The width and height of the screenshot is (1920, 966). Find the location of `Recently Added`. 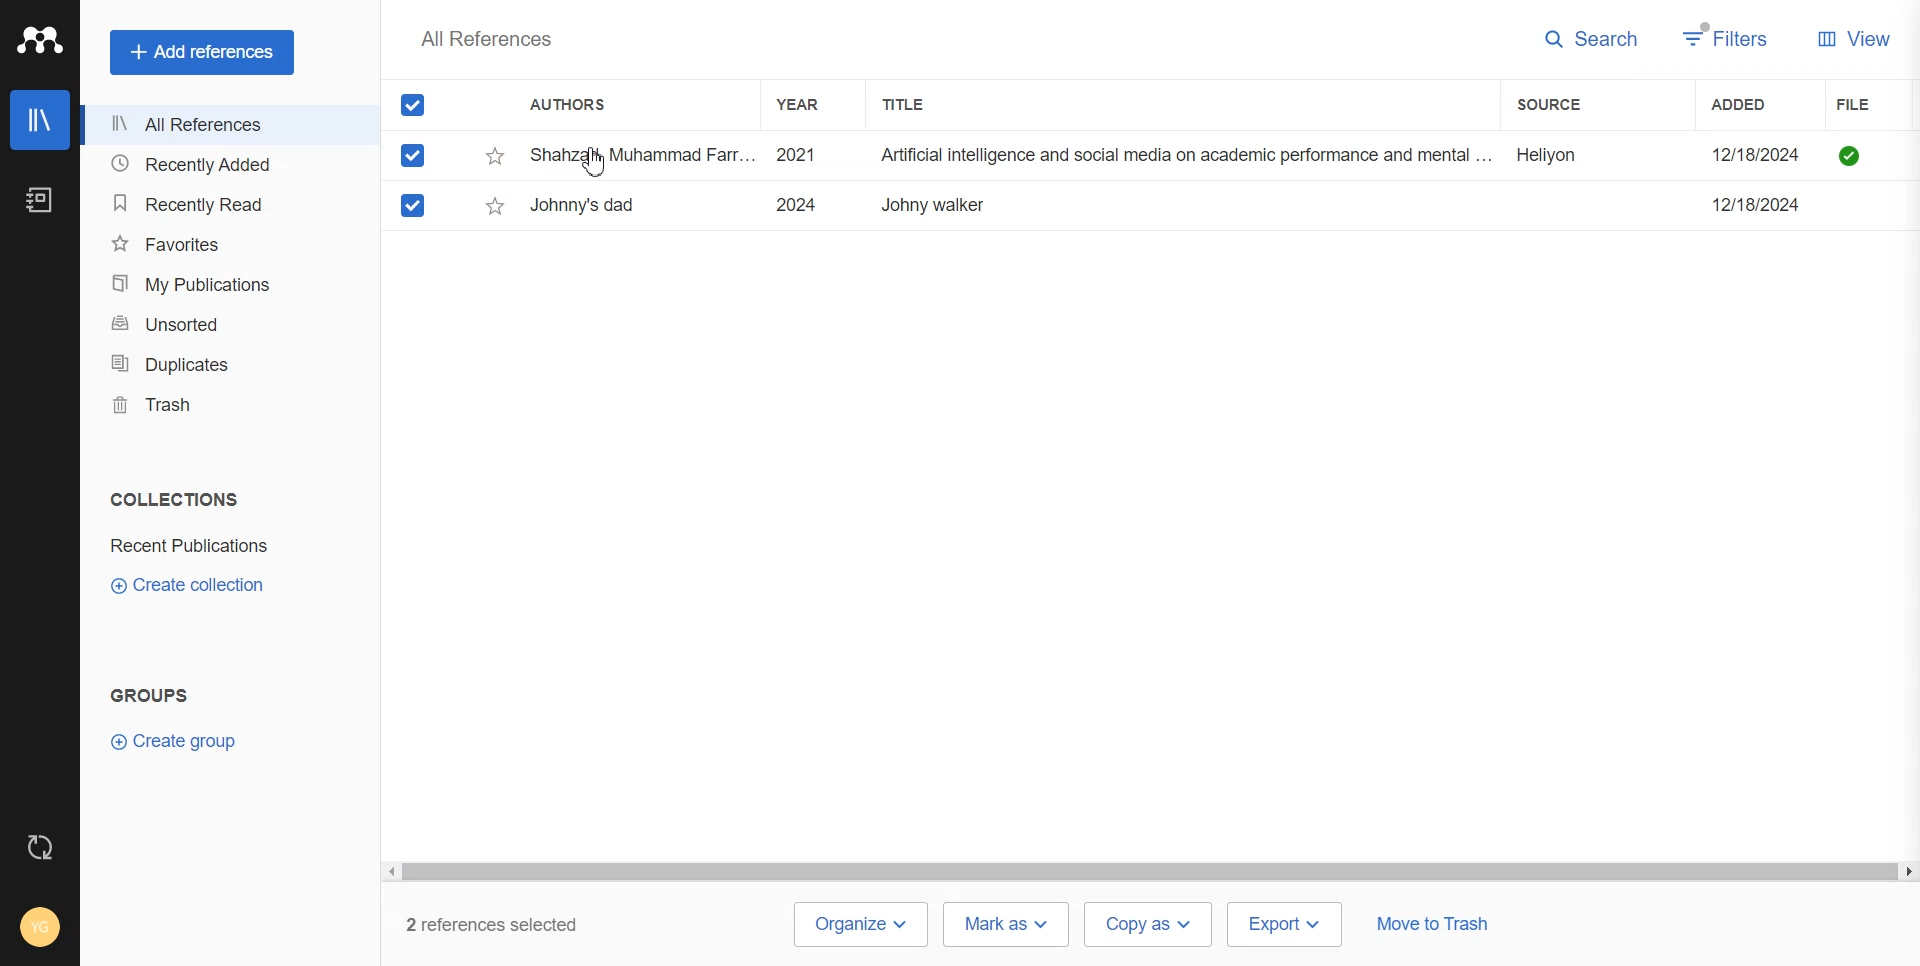

Recently Added is located at coordinates (223, 165).